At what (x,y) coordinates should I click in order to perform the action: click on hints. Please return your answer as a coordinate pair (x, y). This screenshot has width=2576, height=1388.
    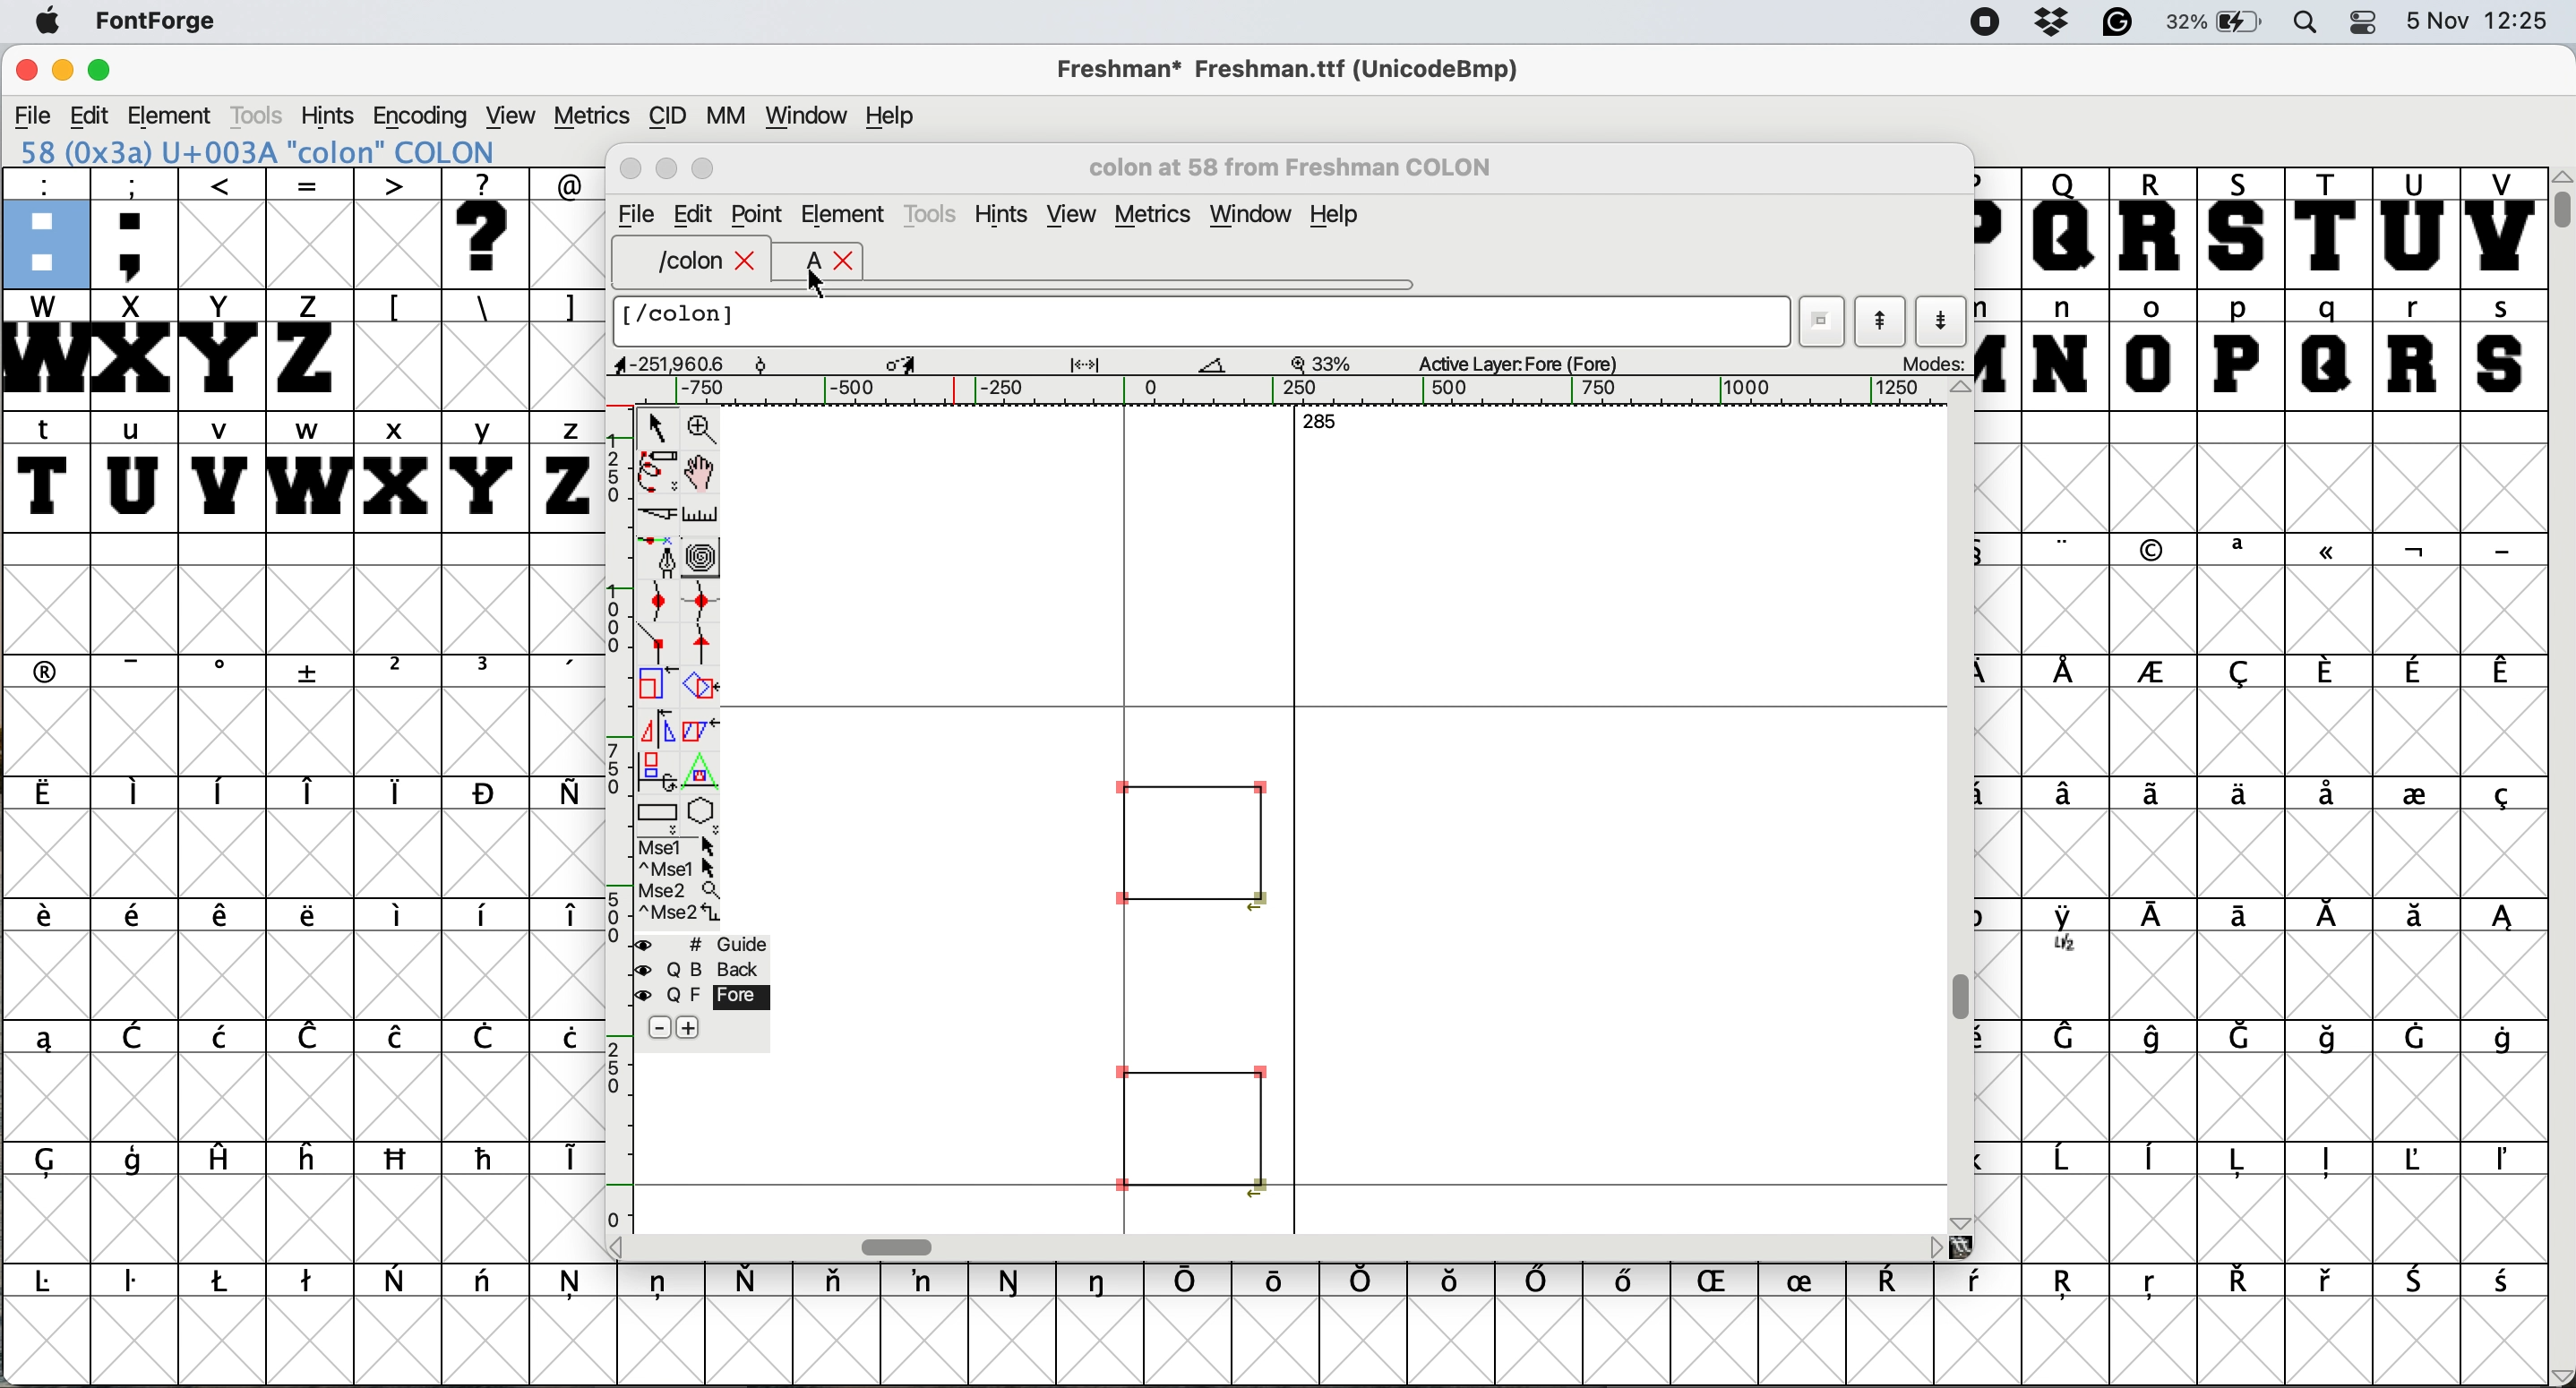
    Looking at the image, I should click on (332, 115).